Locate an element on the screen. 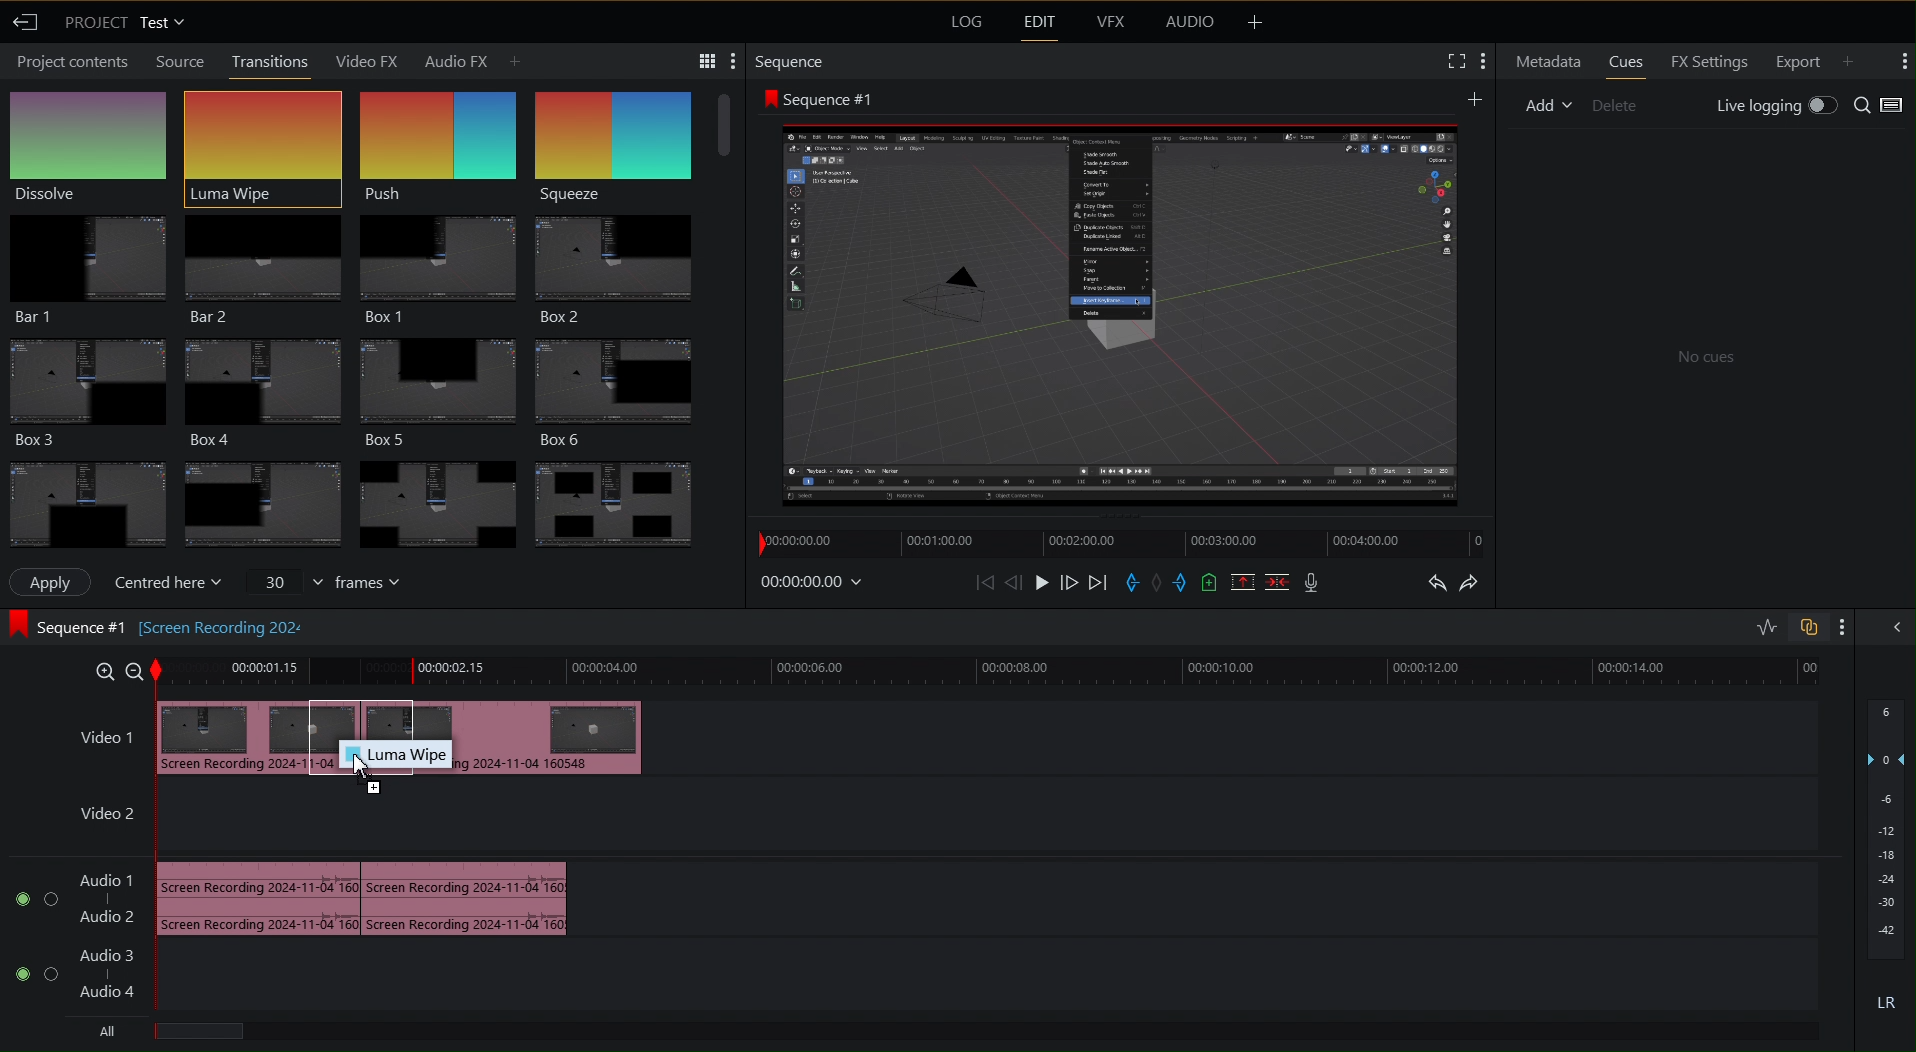 Image resolution: width=1916 pixels, height=1052 pixels. Toggles is located at coordinates (1784, 627).